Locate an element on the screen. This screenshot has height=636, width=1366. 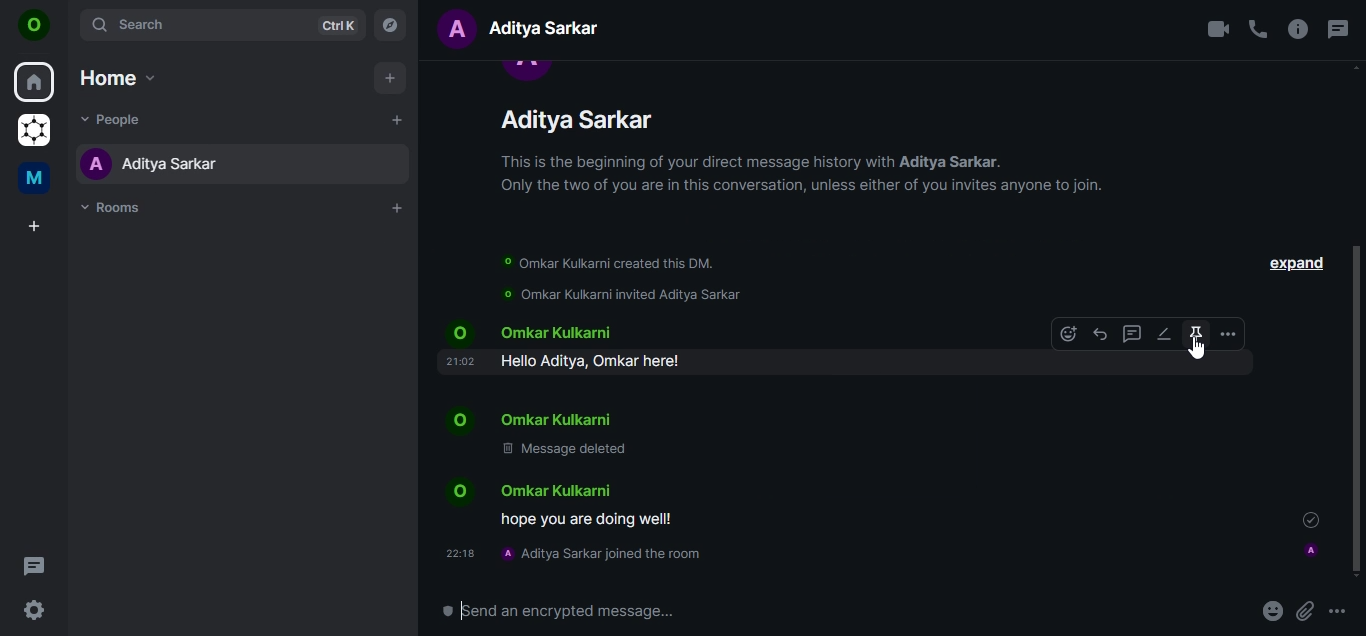
add rooms is located at coordinates (395, 209).